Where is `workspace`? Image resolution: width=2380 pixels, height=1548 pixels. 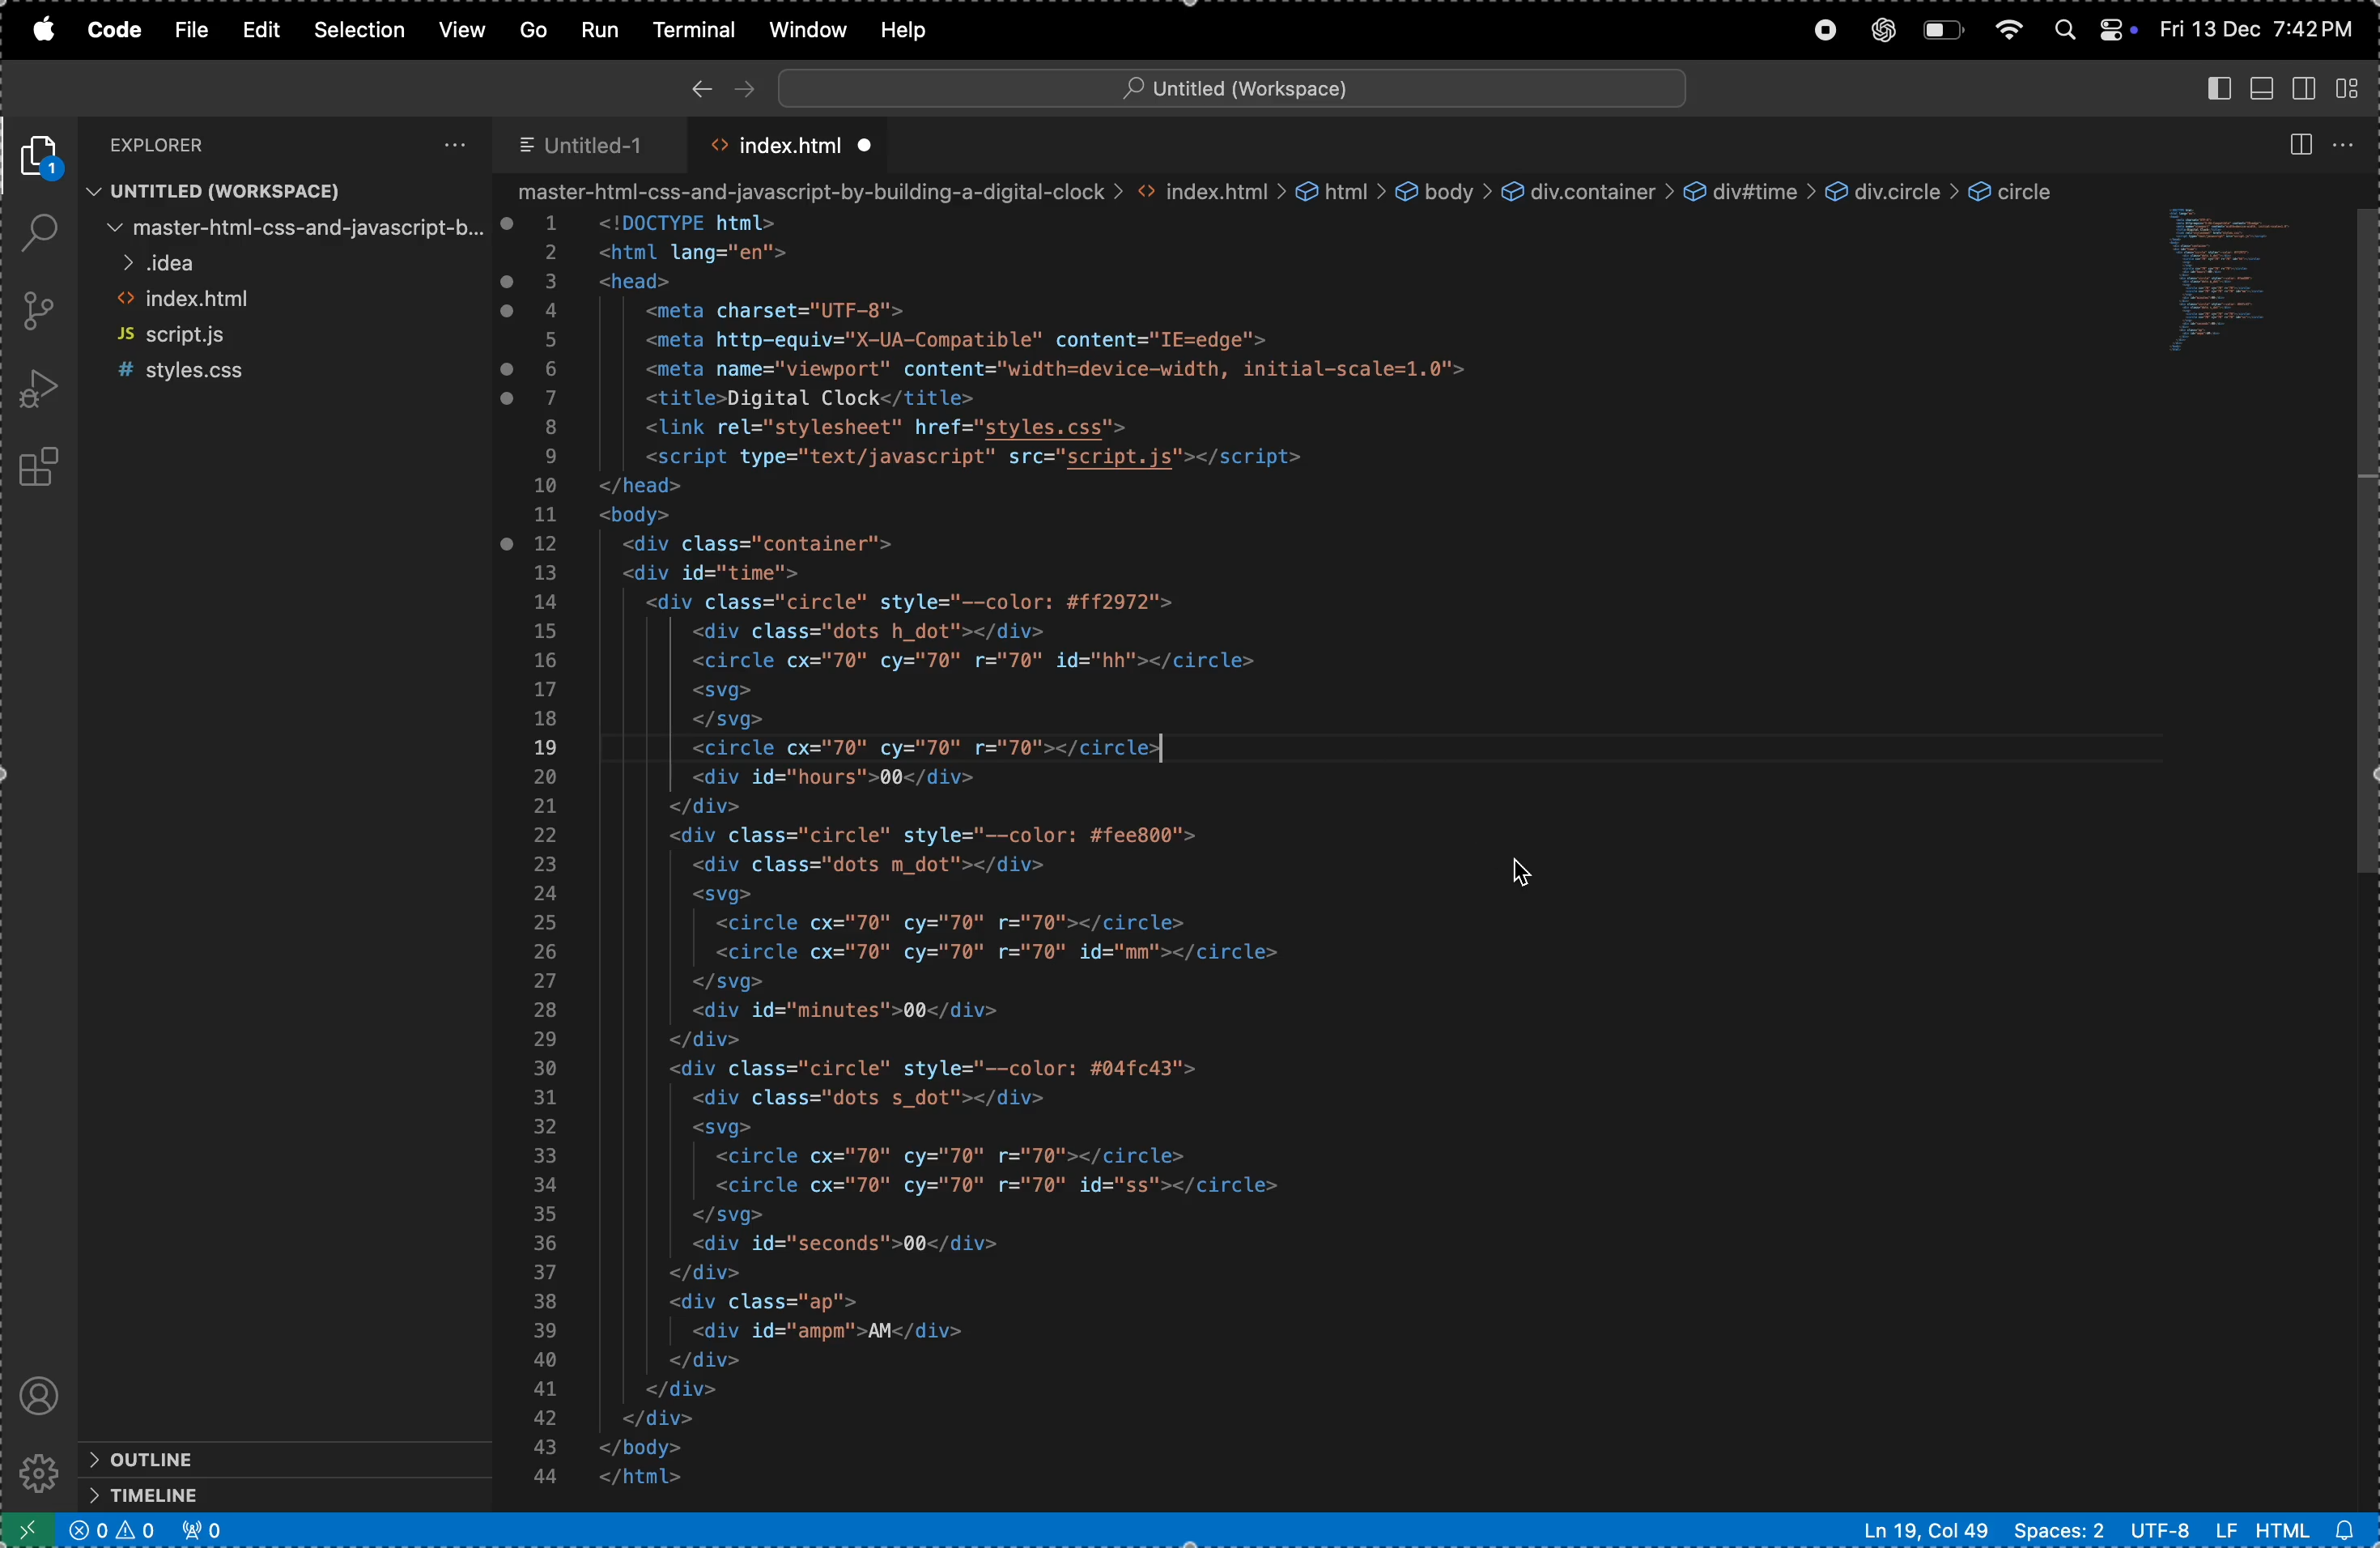
workspace is located at coordinates (285, 191).